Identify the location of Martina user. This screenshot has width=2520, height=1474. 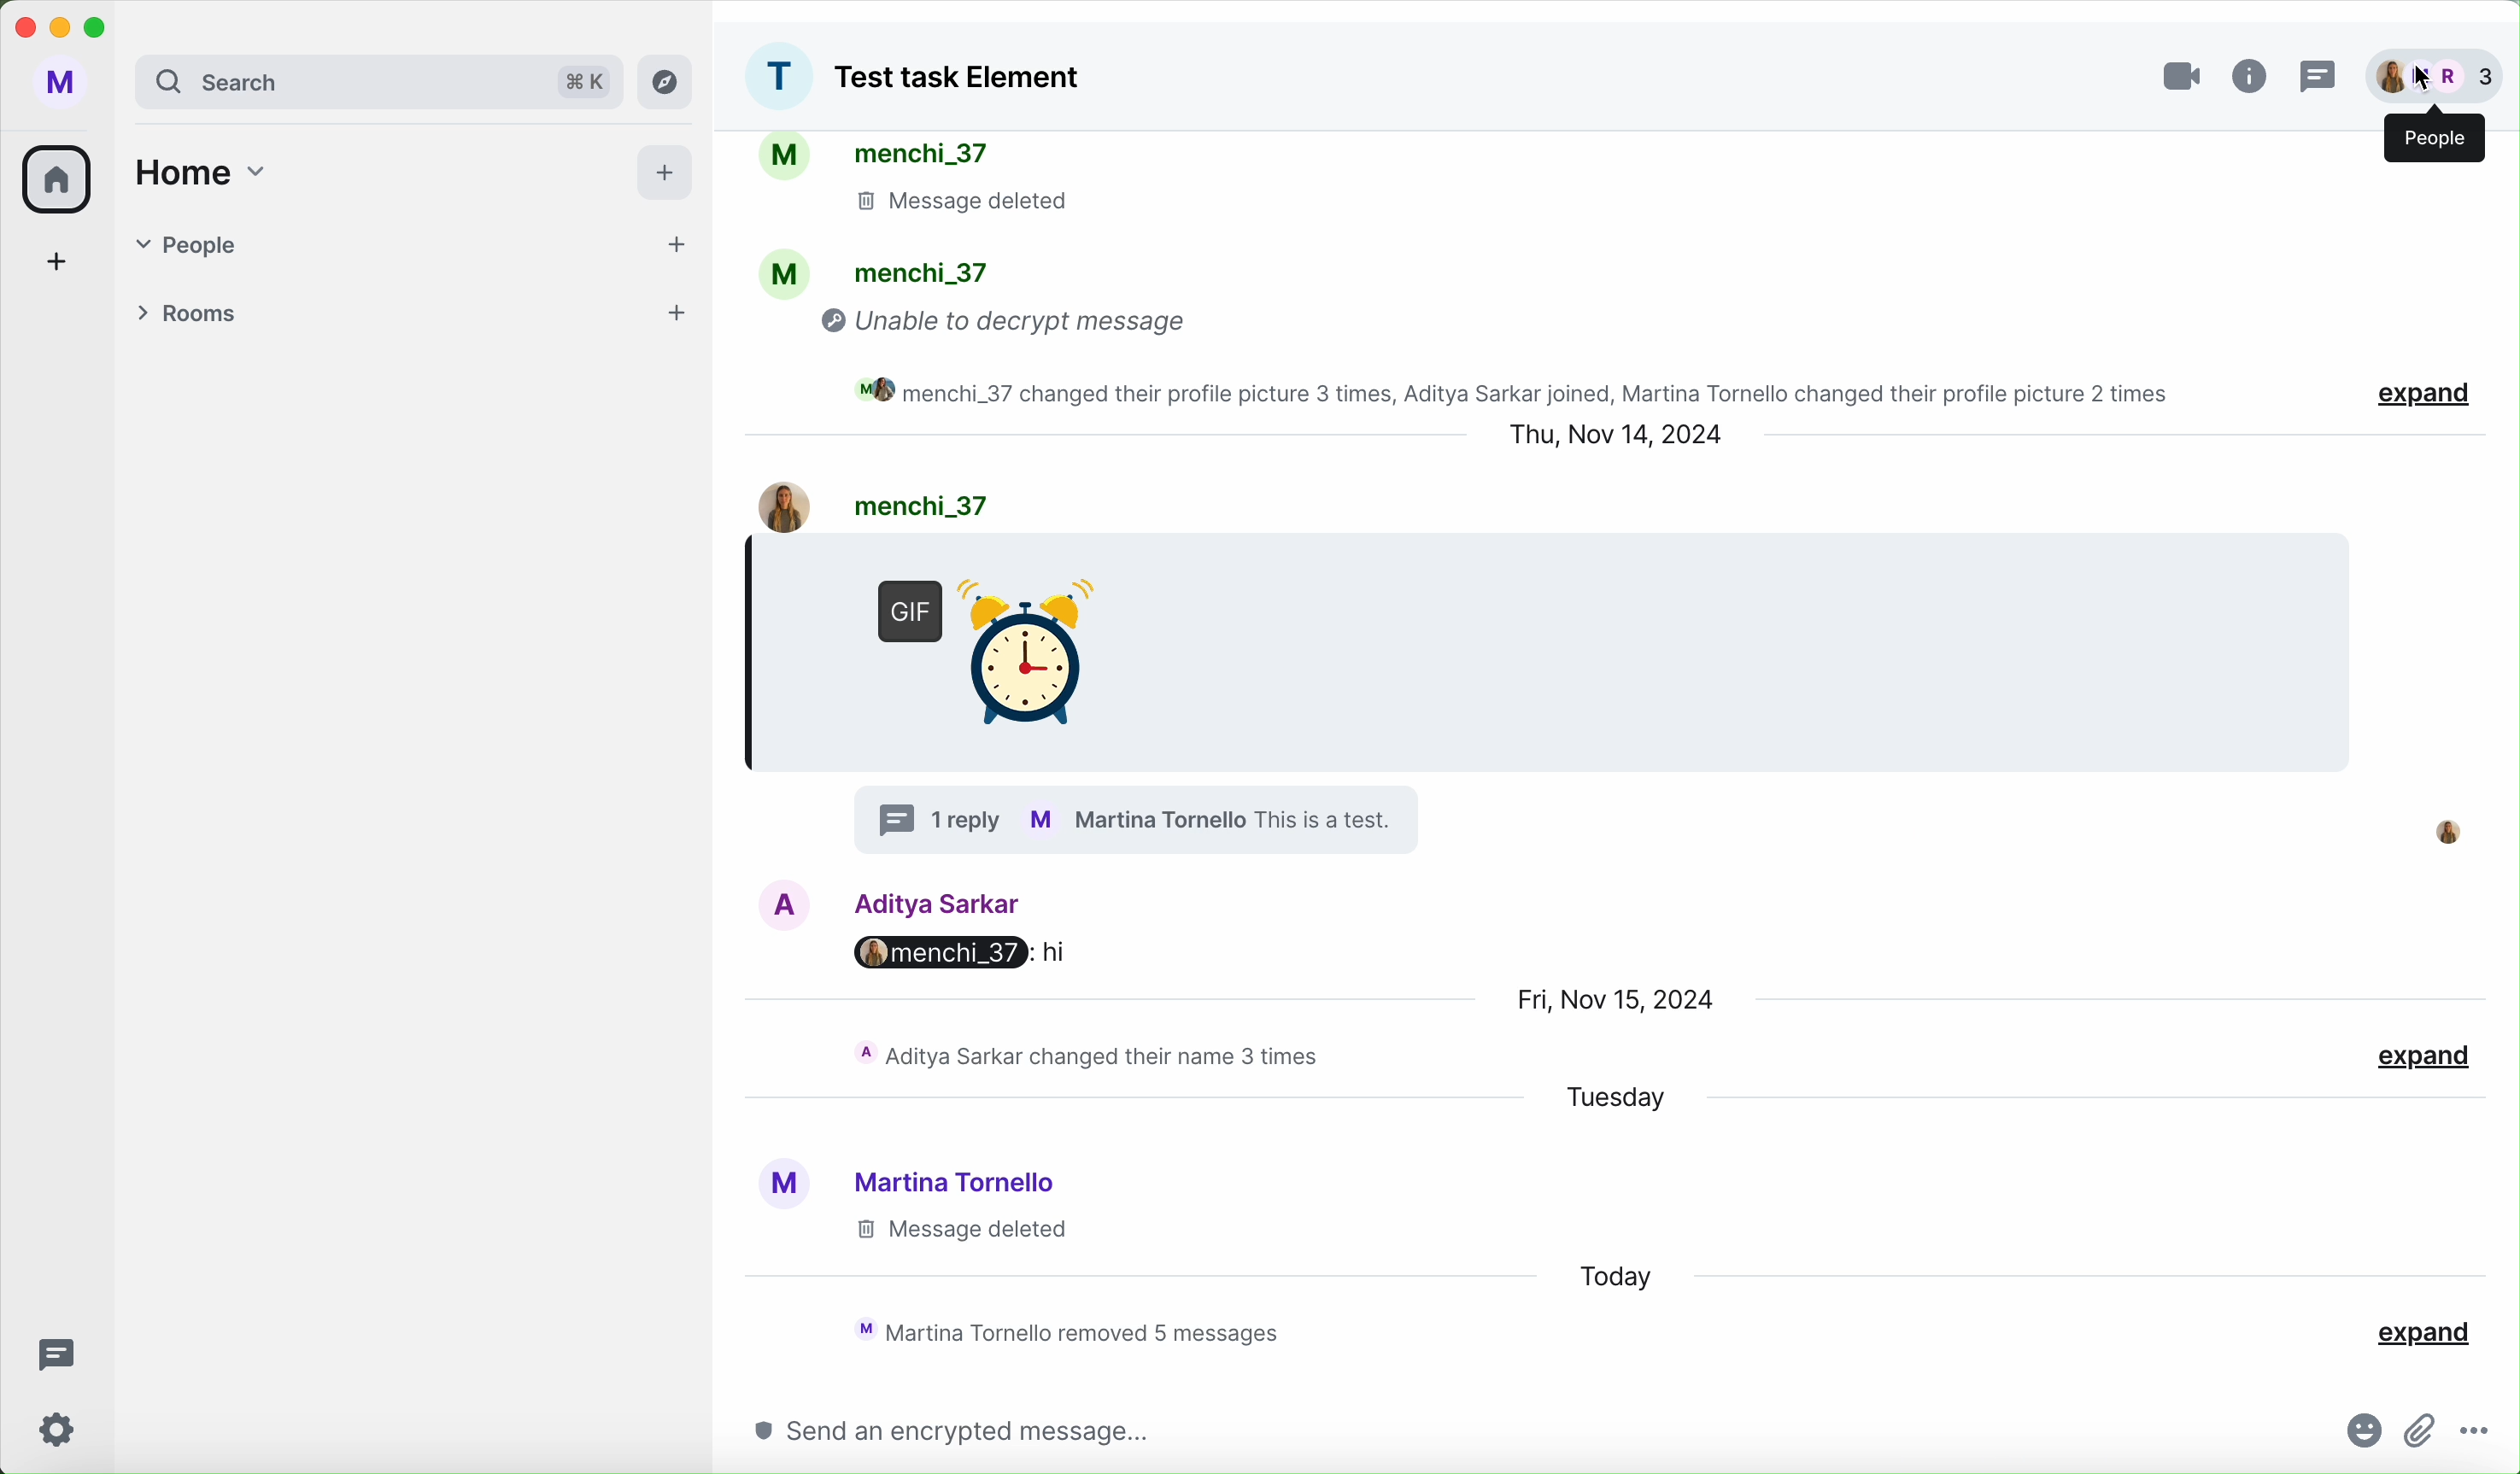
(959, 1181).